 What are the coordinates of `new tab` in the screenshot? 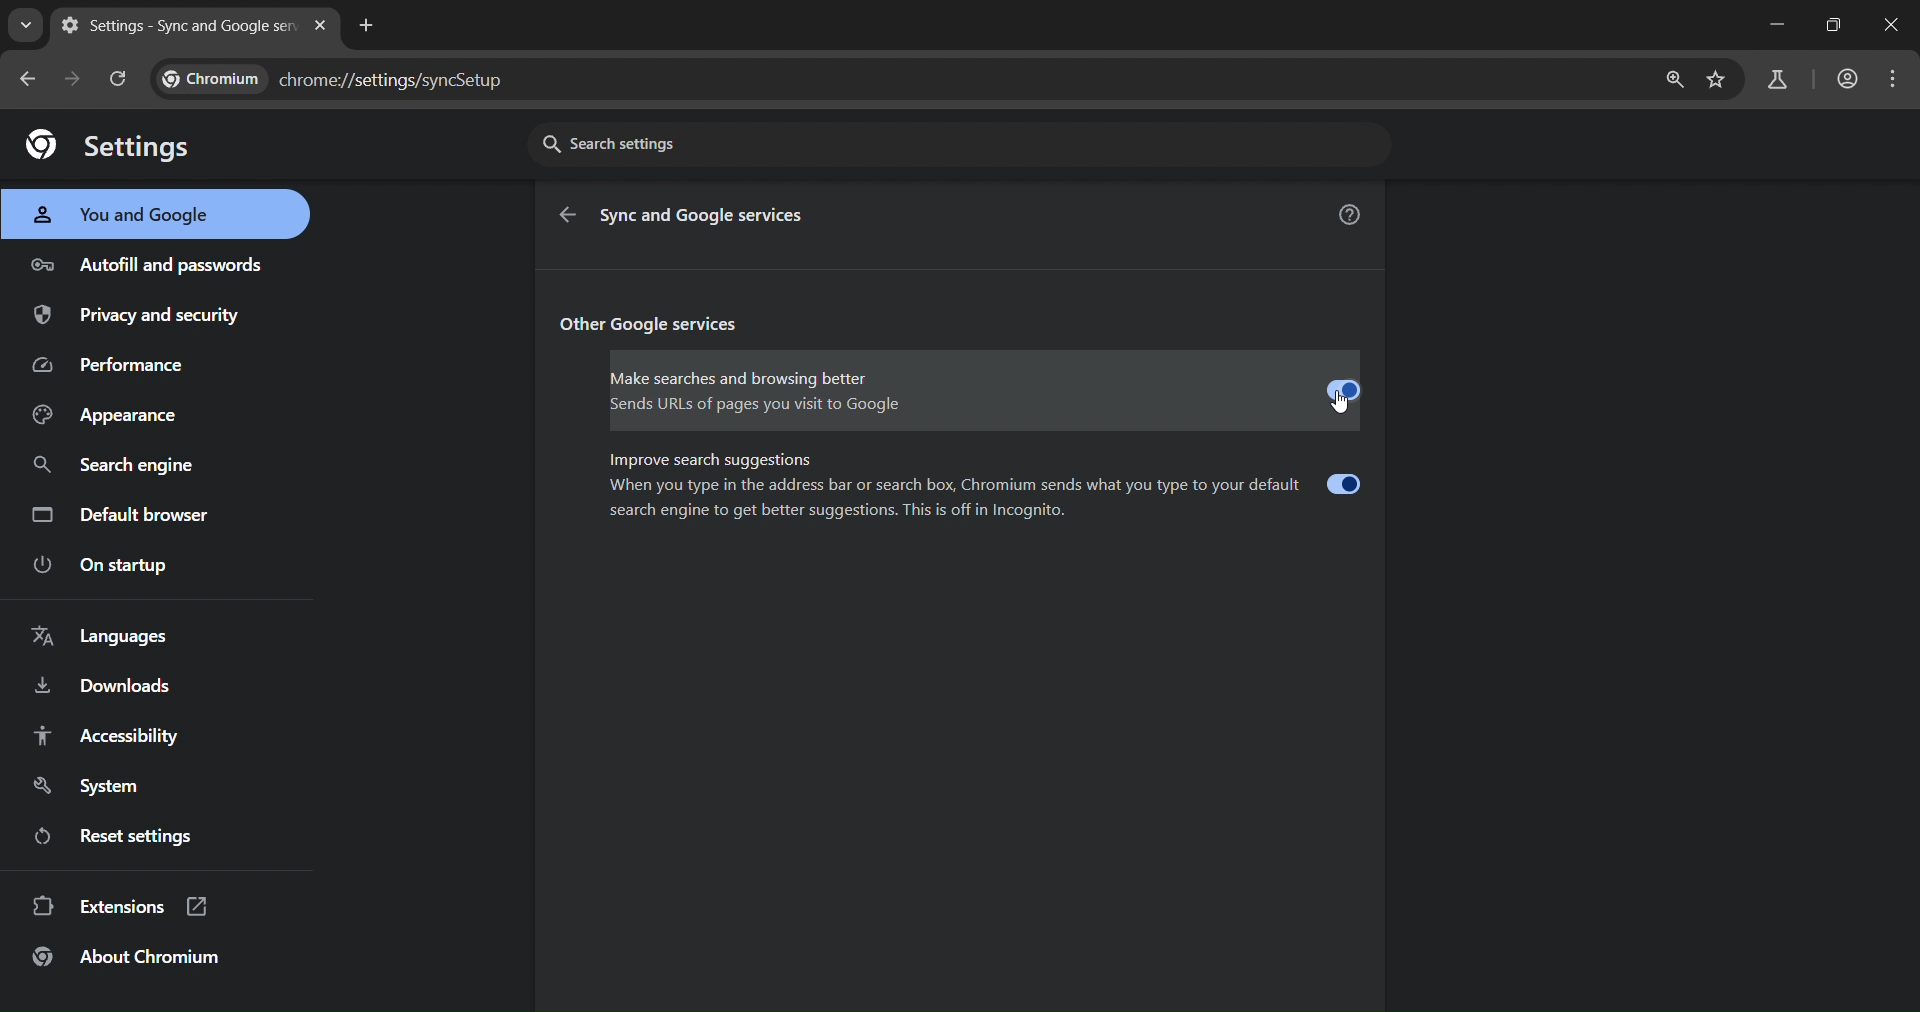 It's located at (371, 25).